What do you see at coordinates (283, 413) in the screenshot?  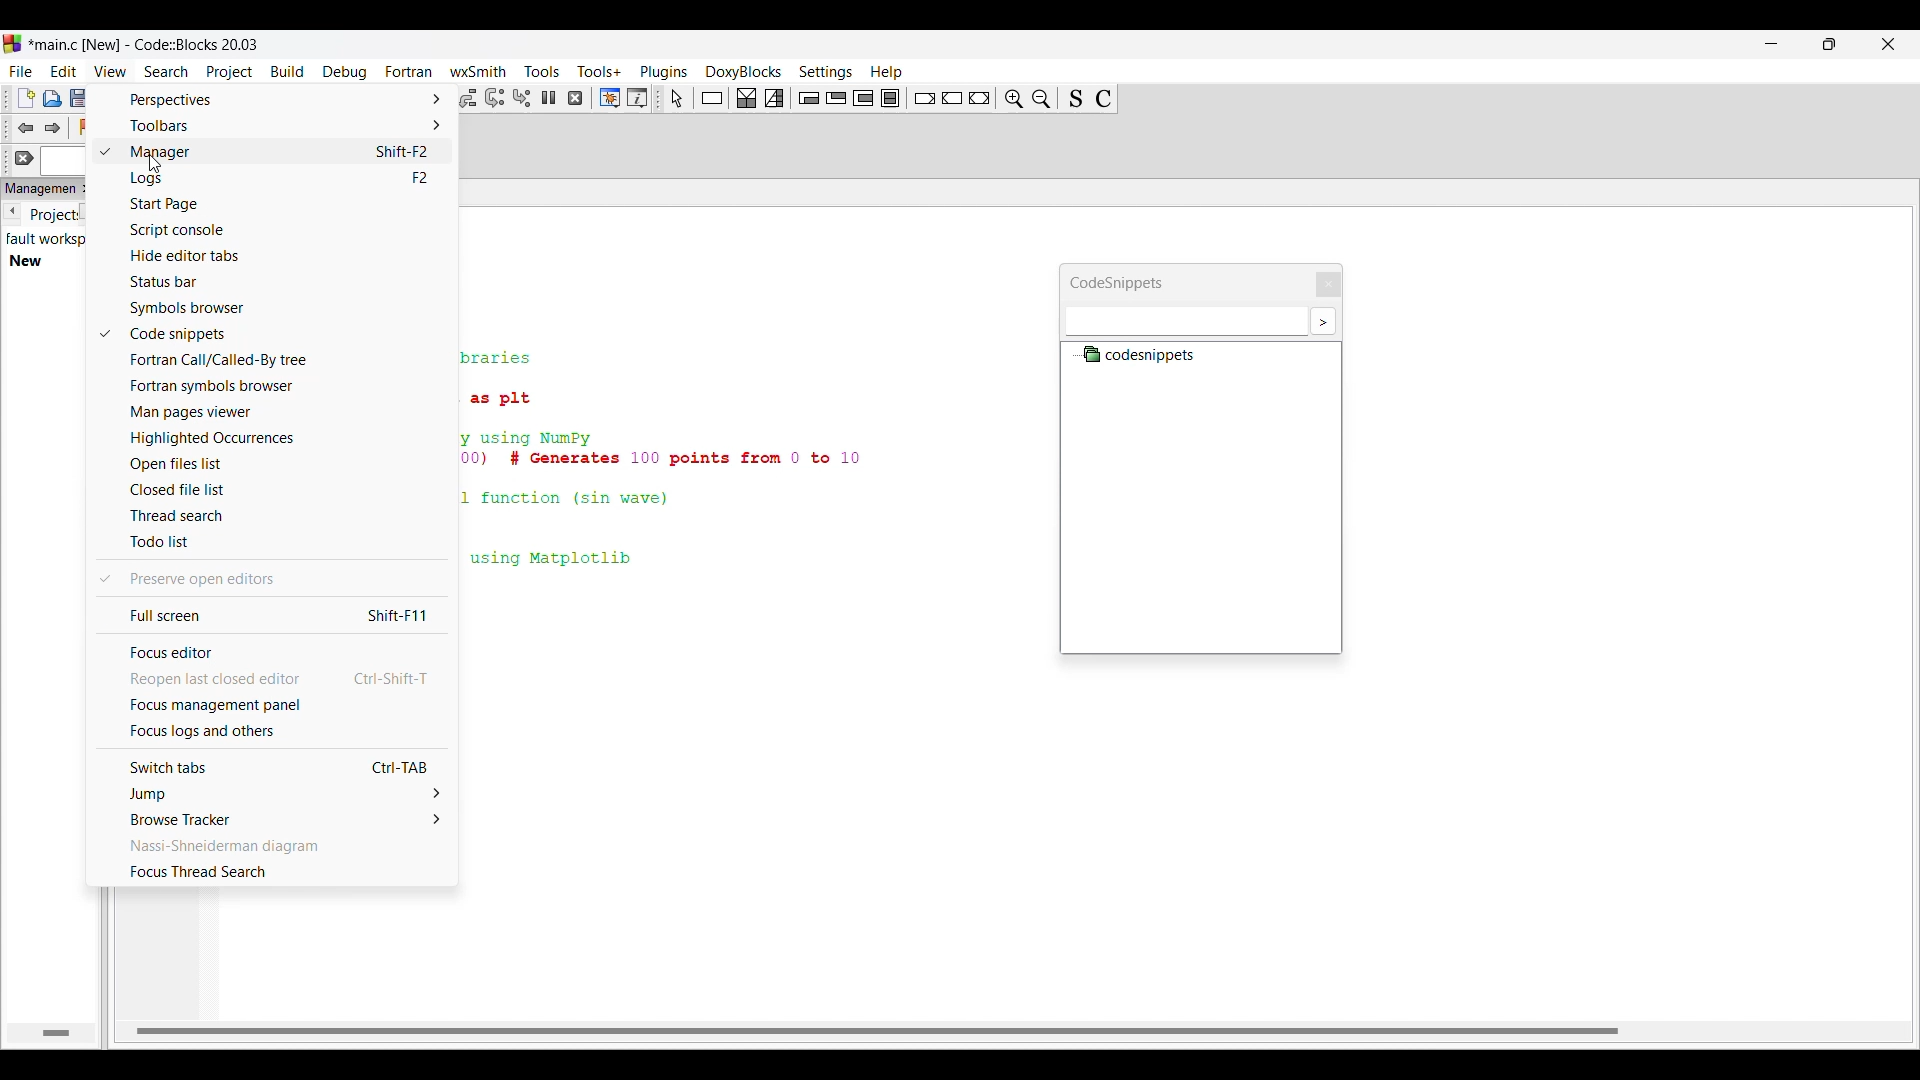 I see `Man pages viewer` at bounding box center [283, 413].